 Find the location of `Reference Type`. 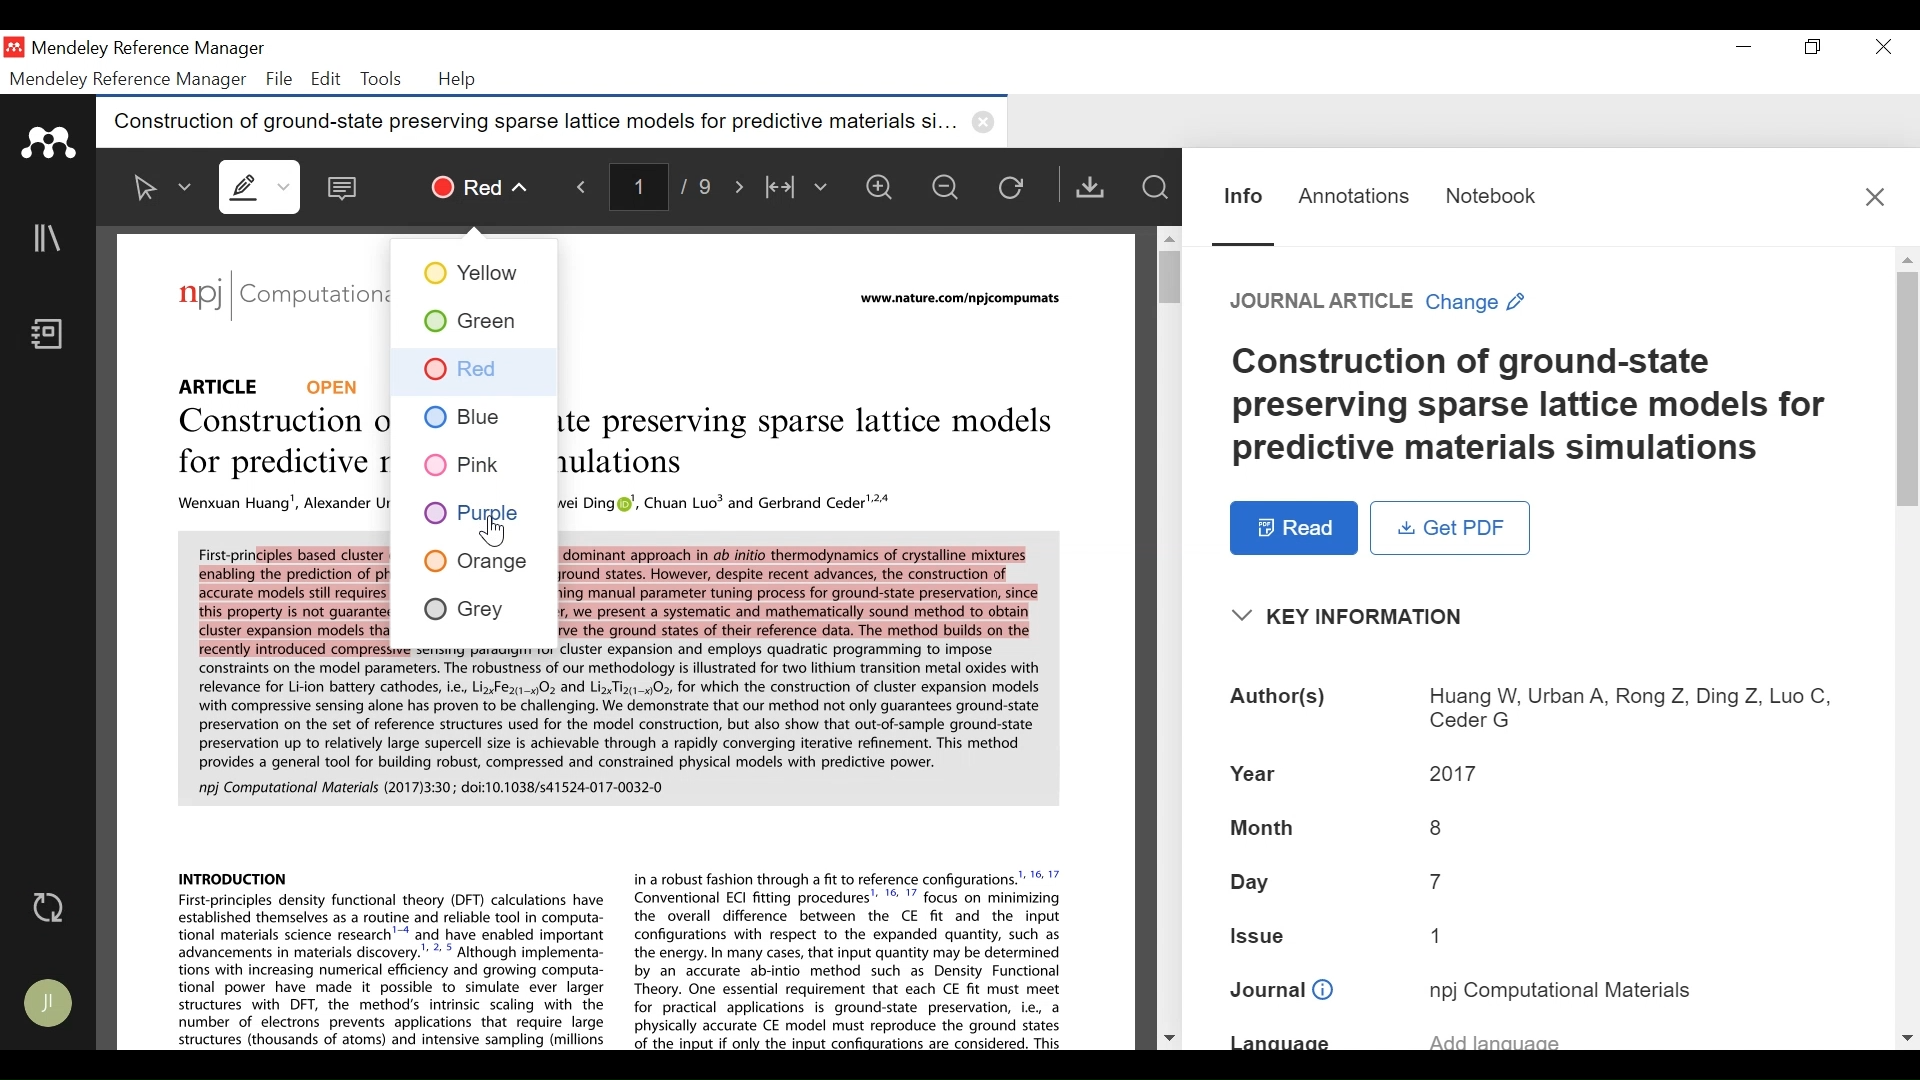

Reference Type is located at coordinates (1325, 302).